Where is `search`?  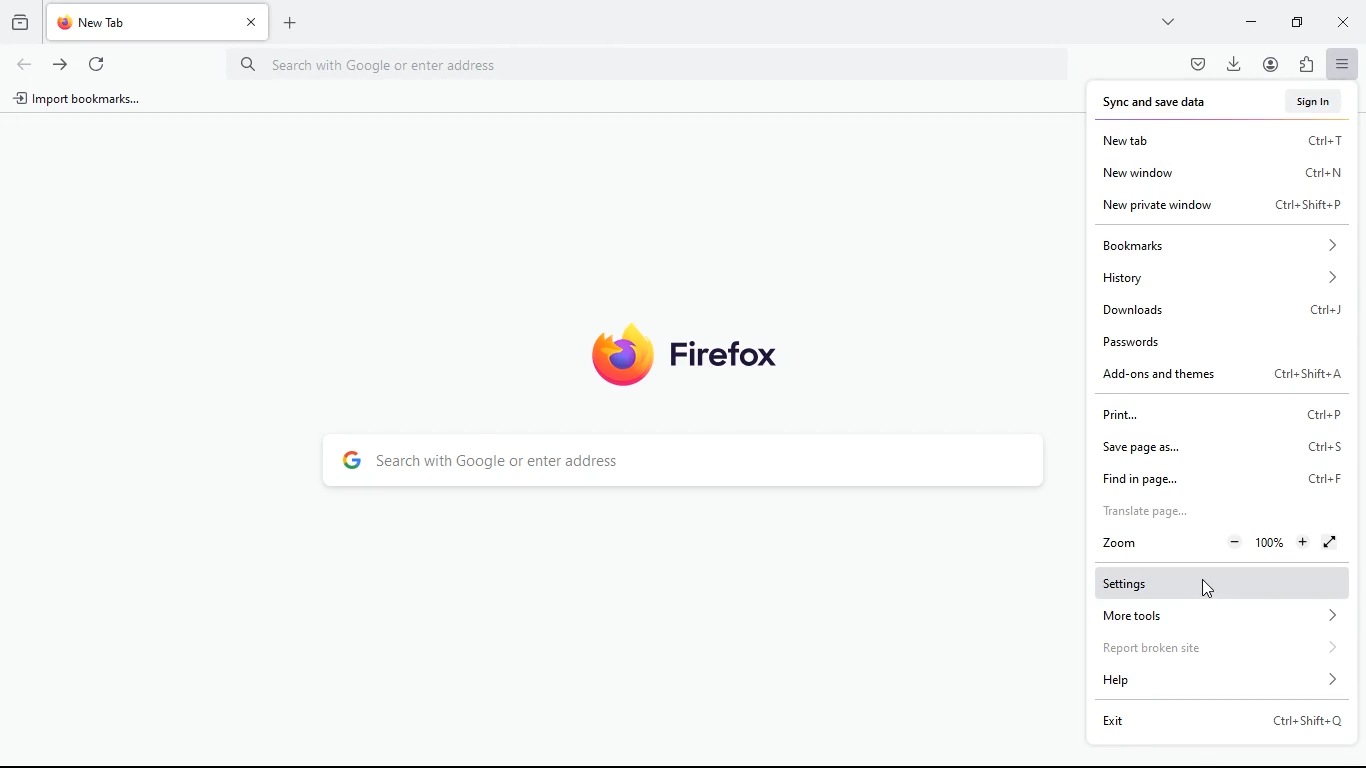 search is located at coordinates (674, 461).